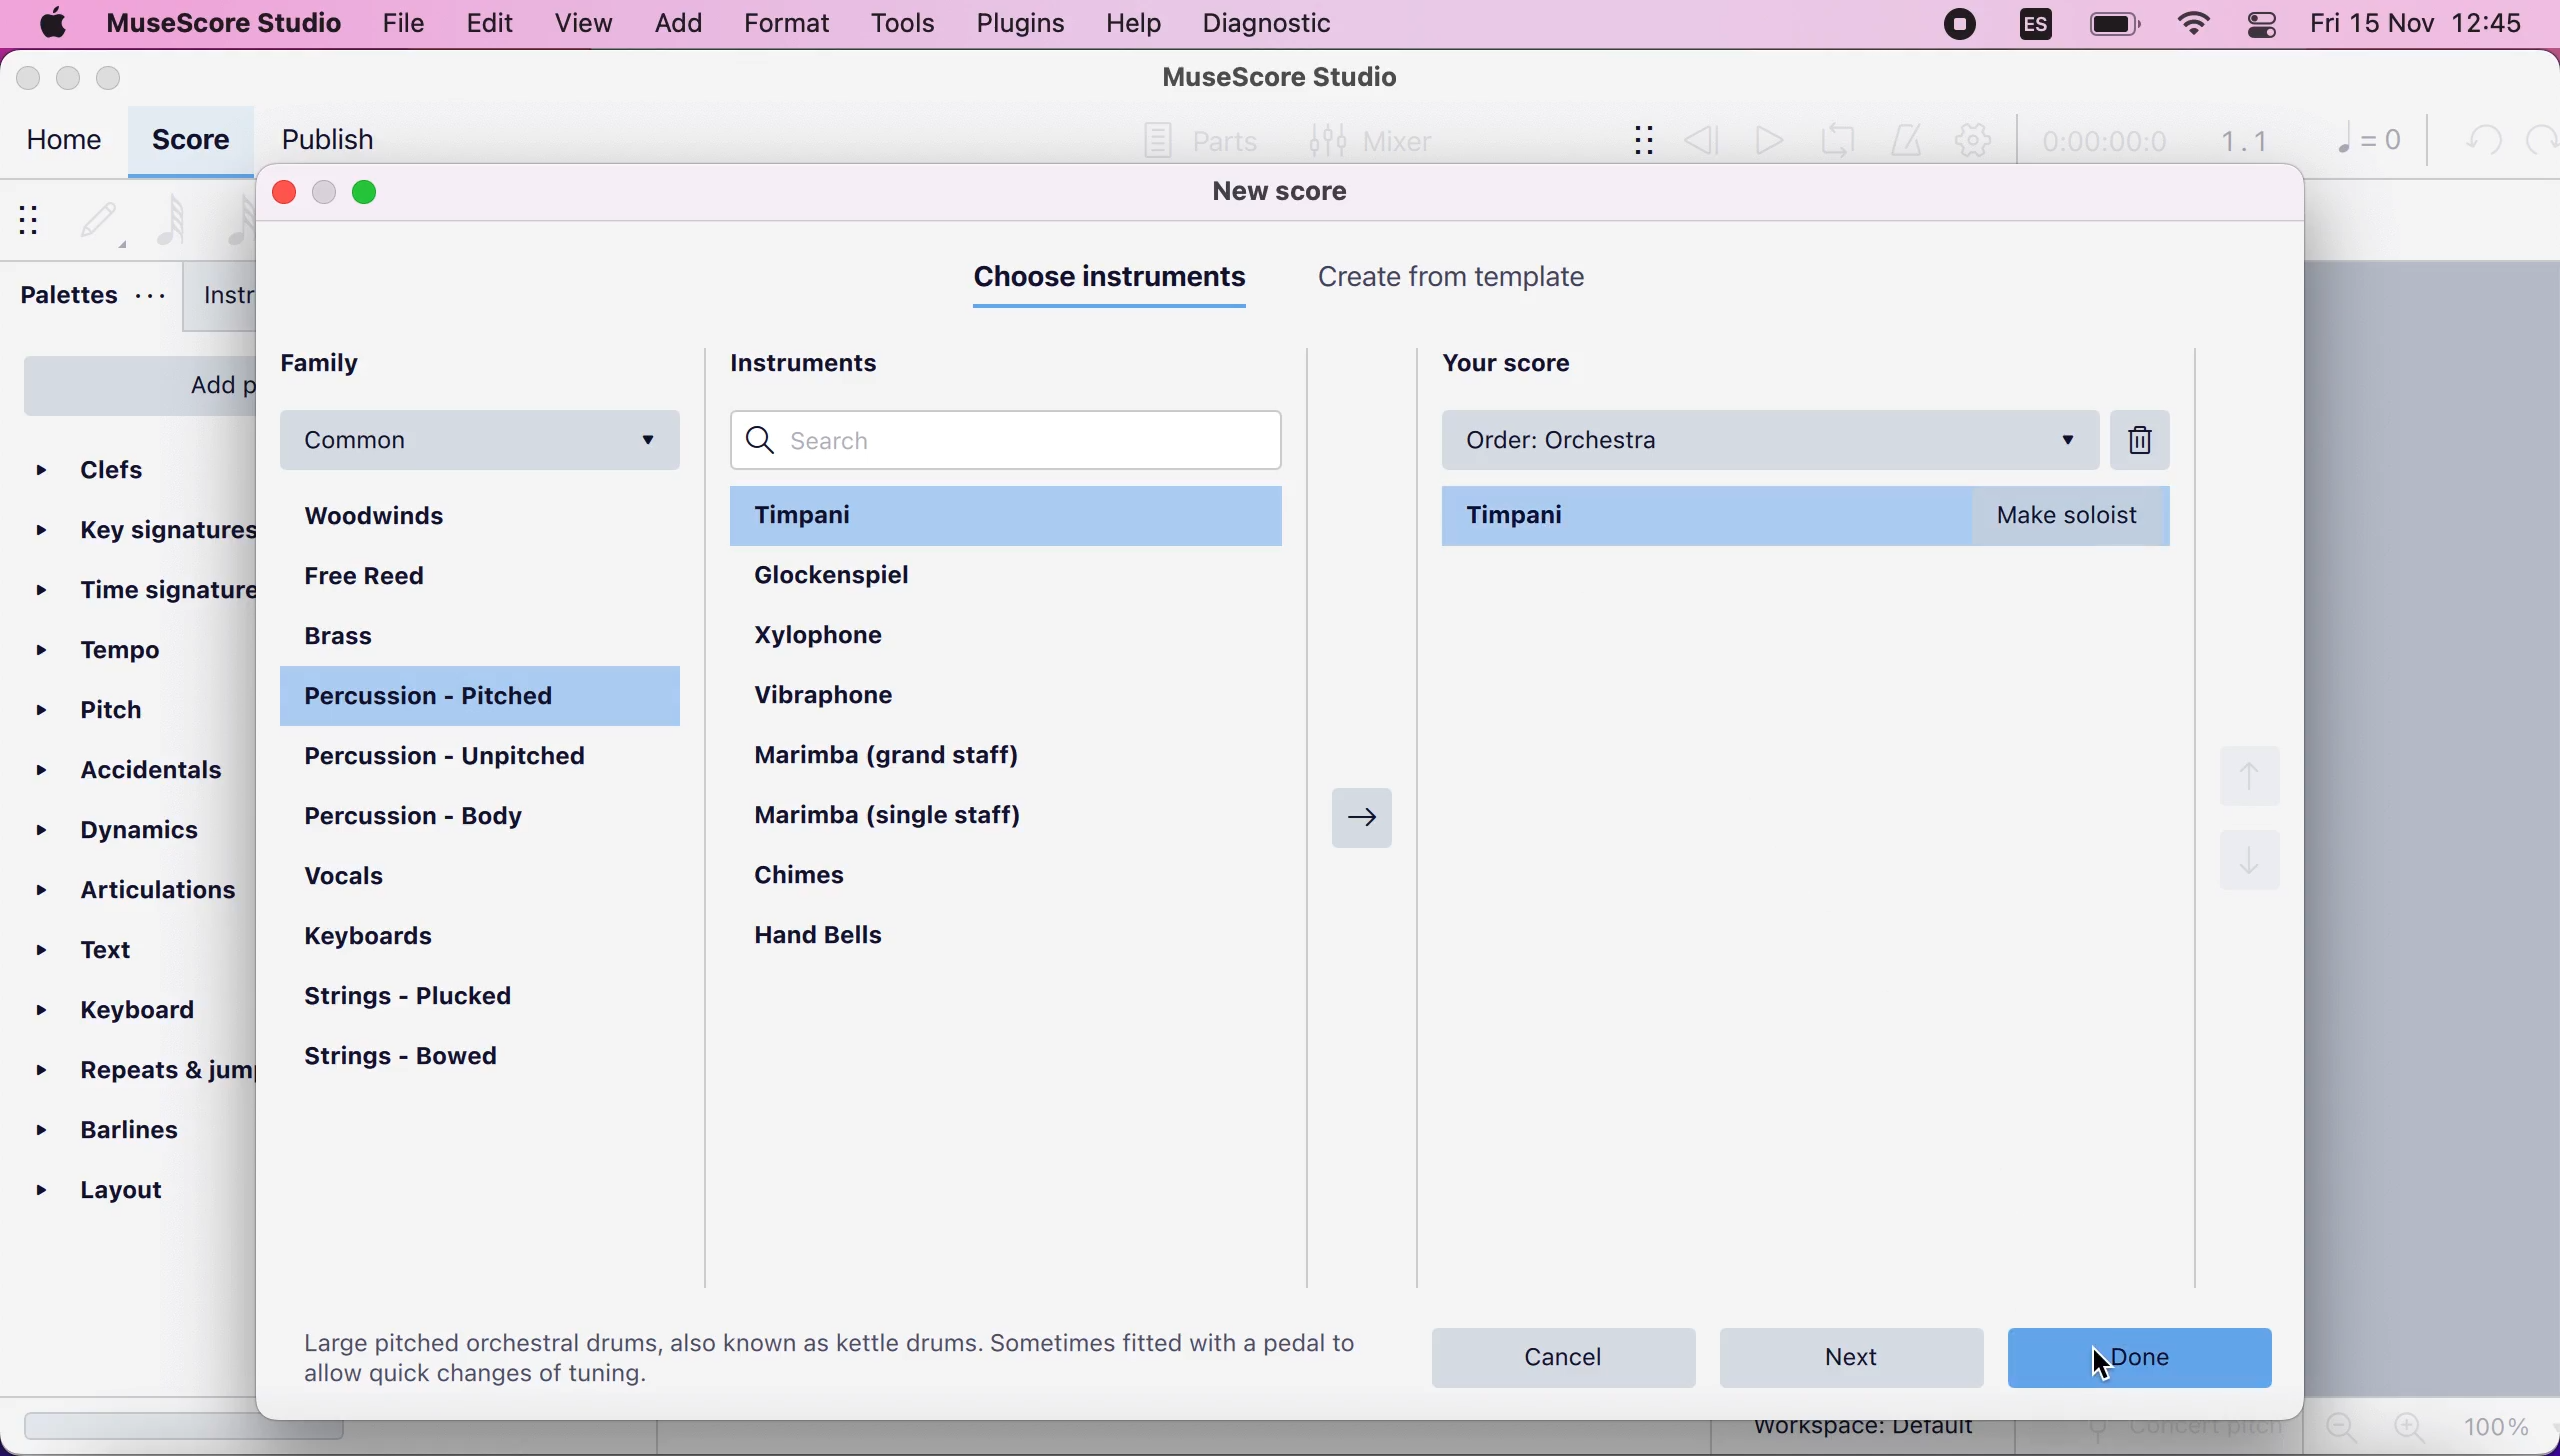 Image resolution: width=2560 pixels, height=1456 pixels. I want to click on Right, so click(1356, 812).